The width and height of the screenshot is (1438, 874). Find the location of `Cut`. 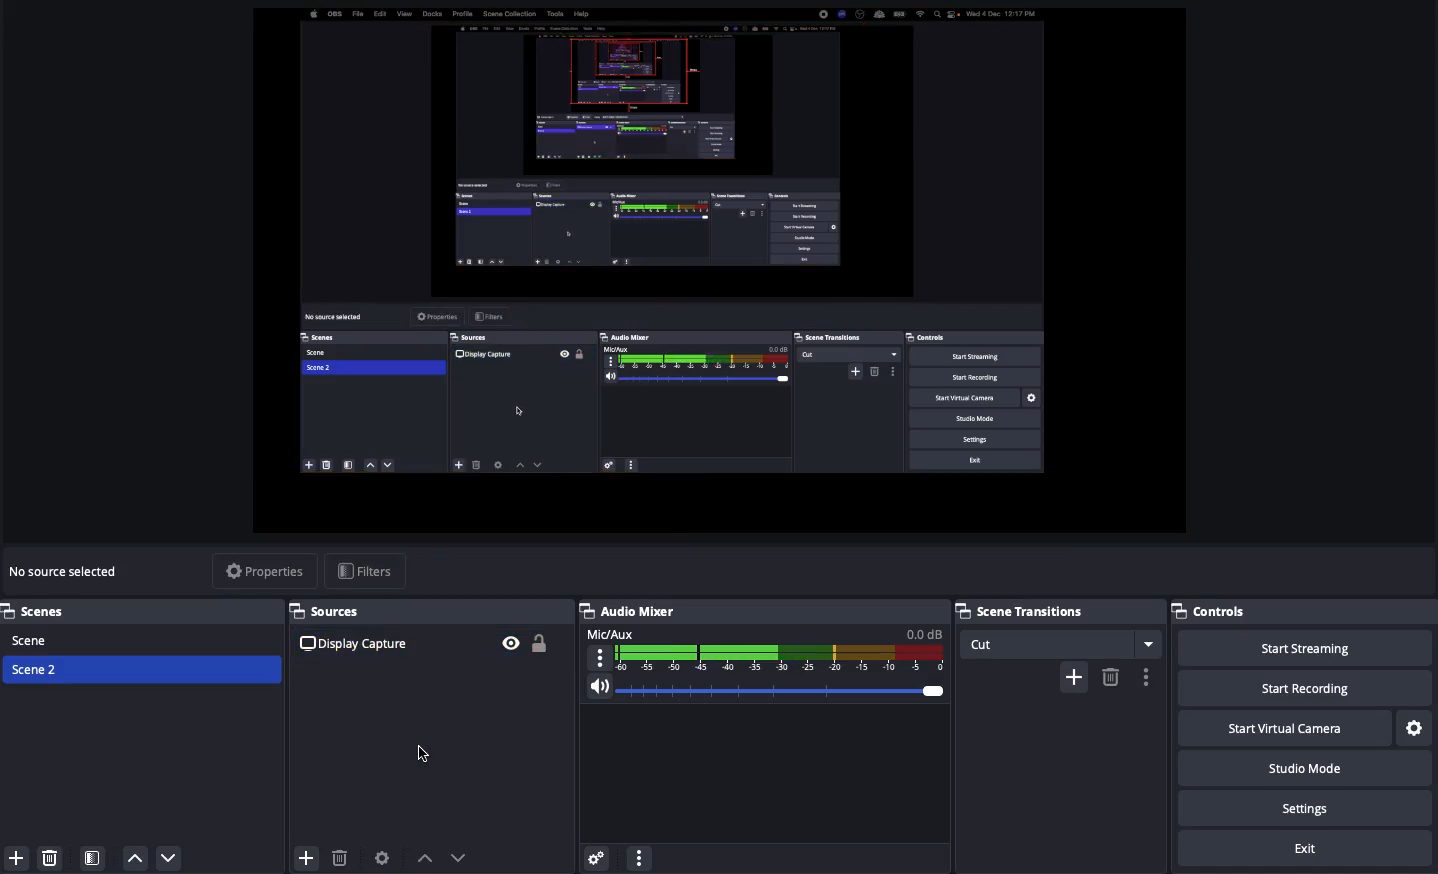

Cut is located at coordinates (1062, 644).